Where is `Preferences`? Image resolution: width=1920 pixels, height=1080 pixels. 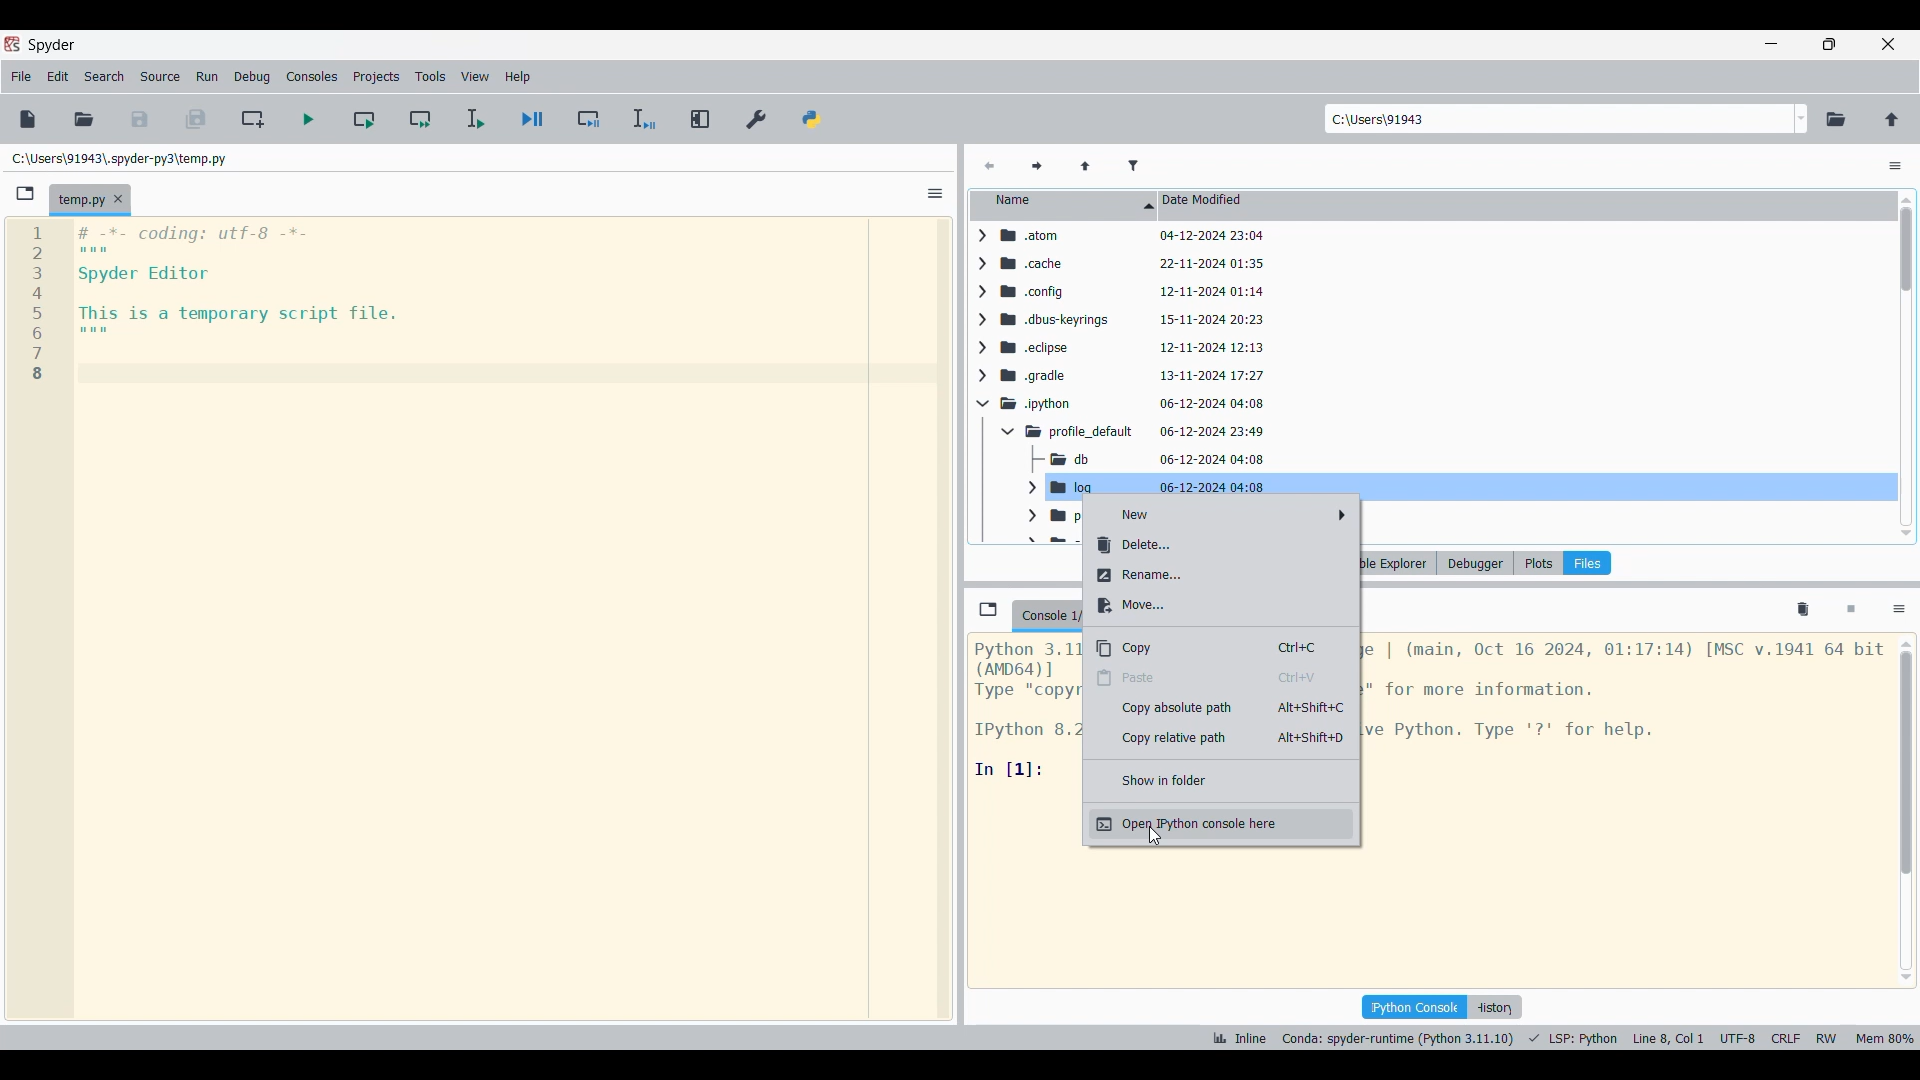
Preferences is located at coordinates (757, 120).